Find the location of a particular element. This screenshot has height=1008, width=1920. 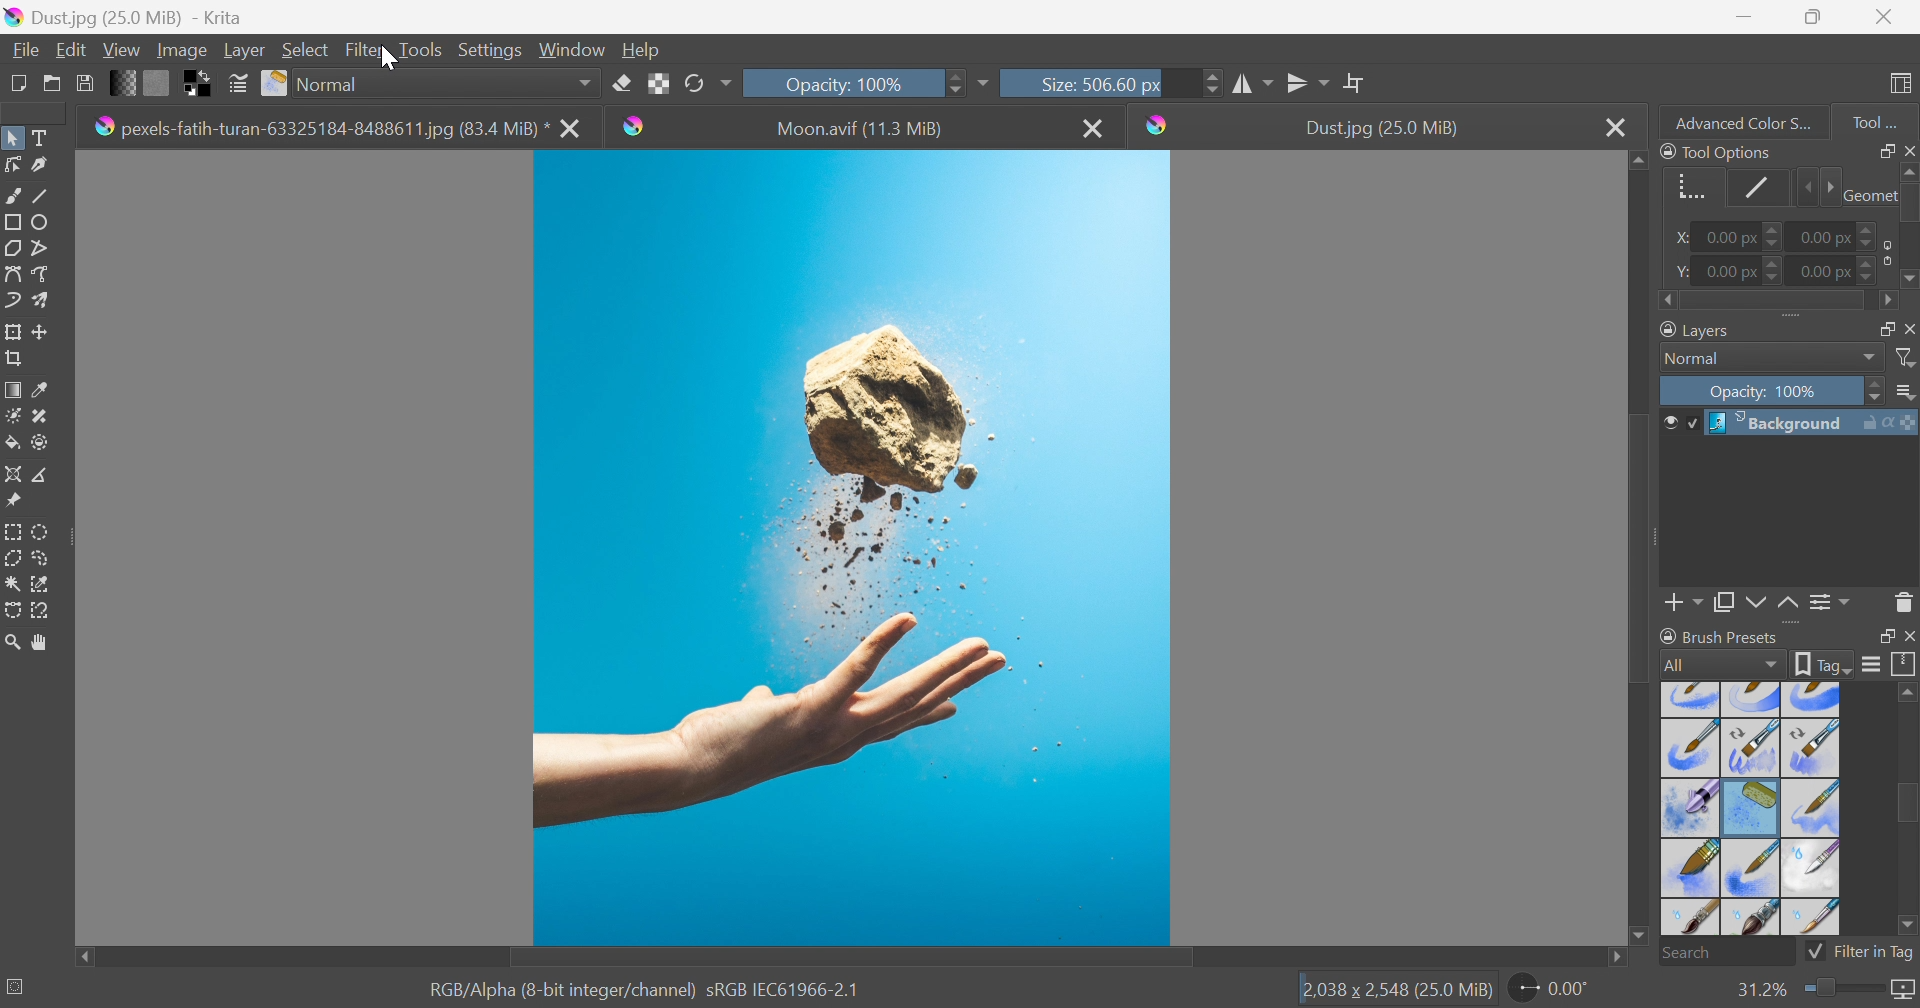

Filter in tag is located at coordinates (1861, 952).